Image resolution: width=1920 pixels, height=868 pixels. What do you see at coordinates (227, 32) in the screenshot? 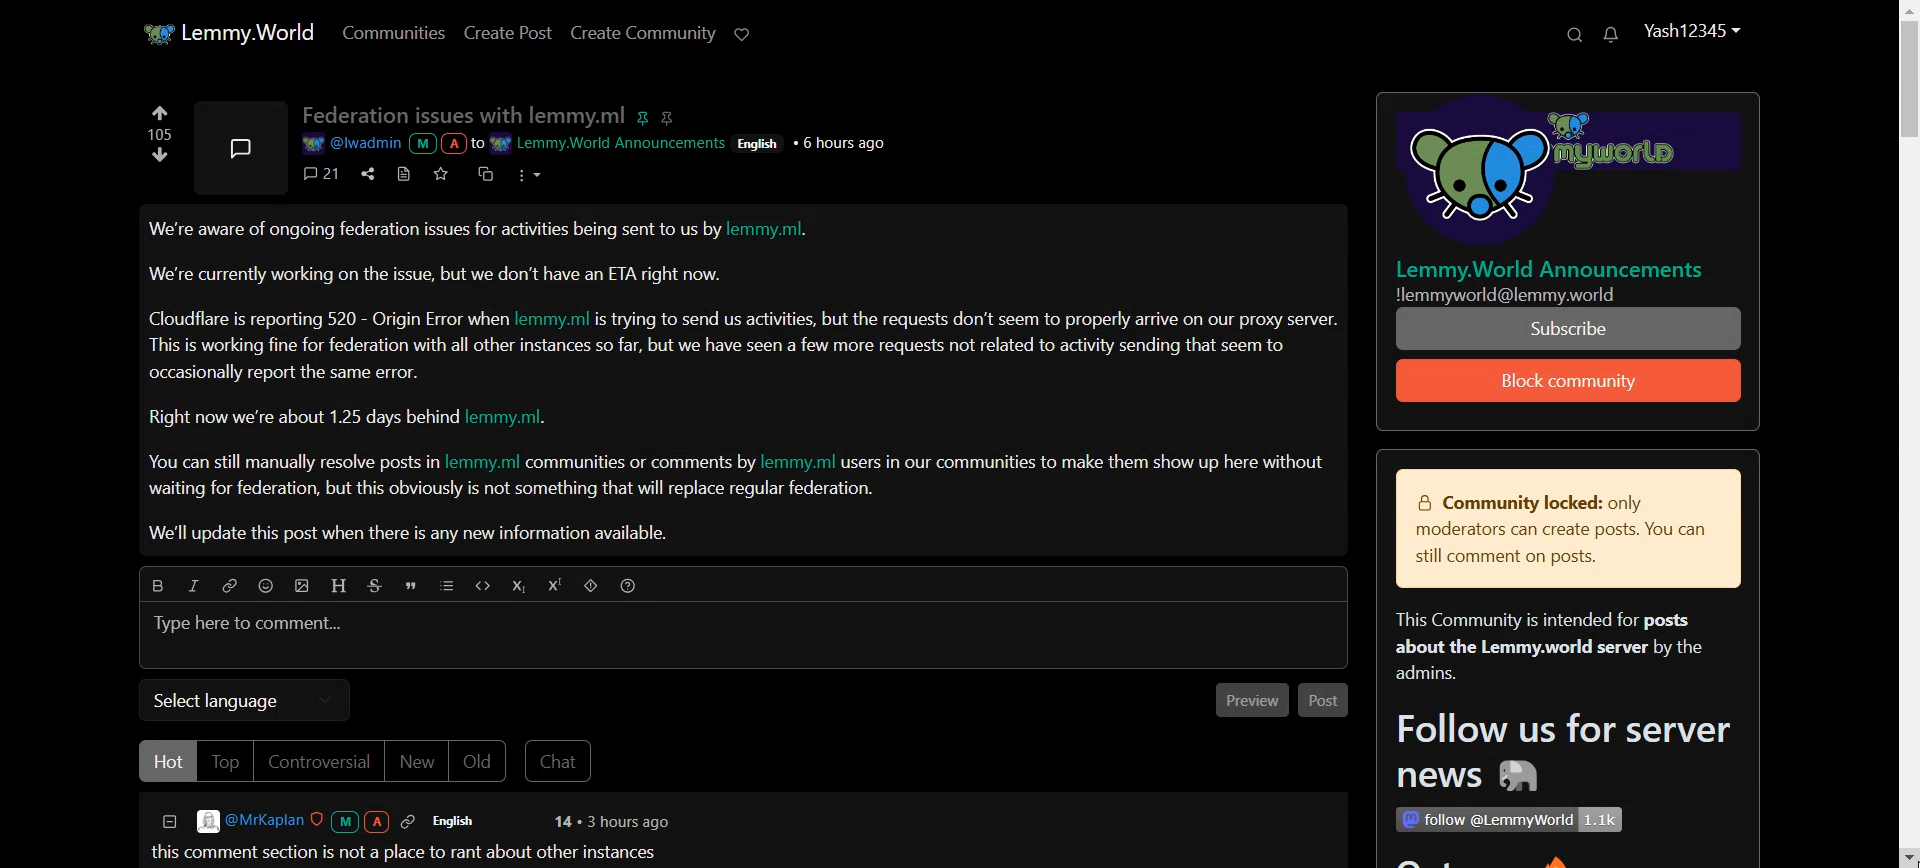
I see `Home Page` at bounding box center [227, 32].